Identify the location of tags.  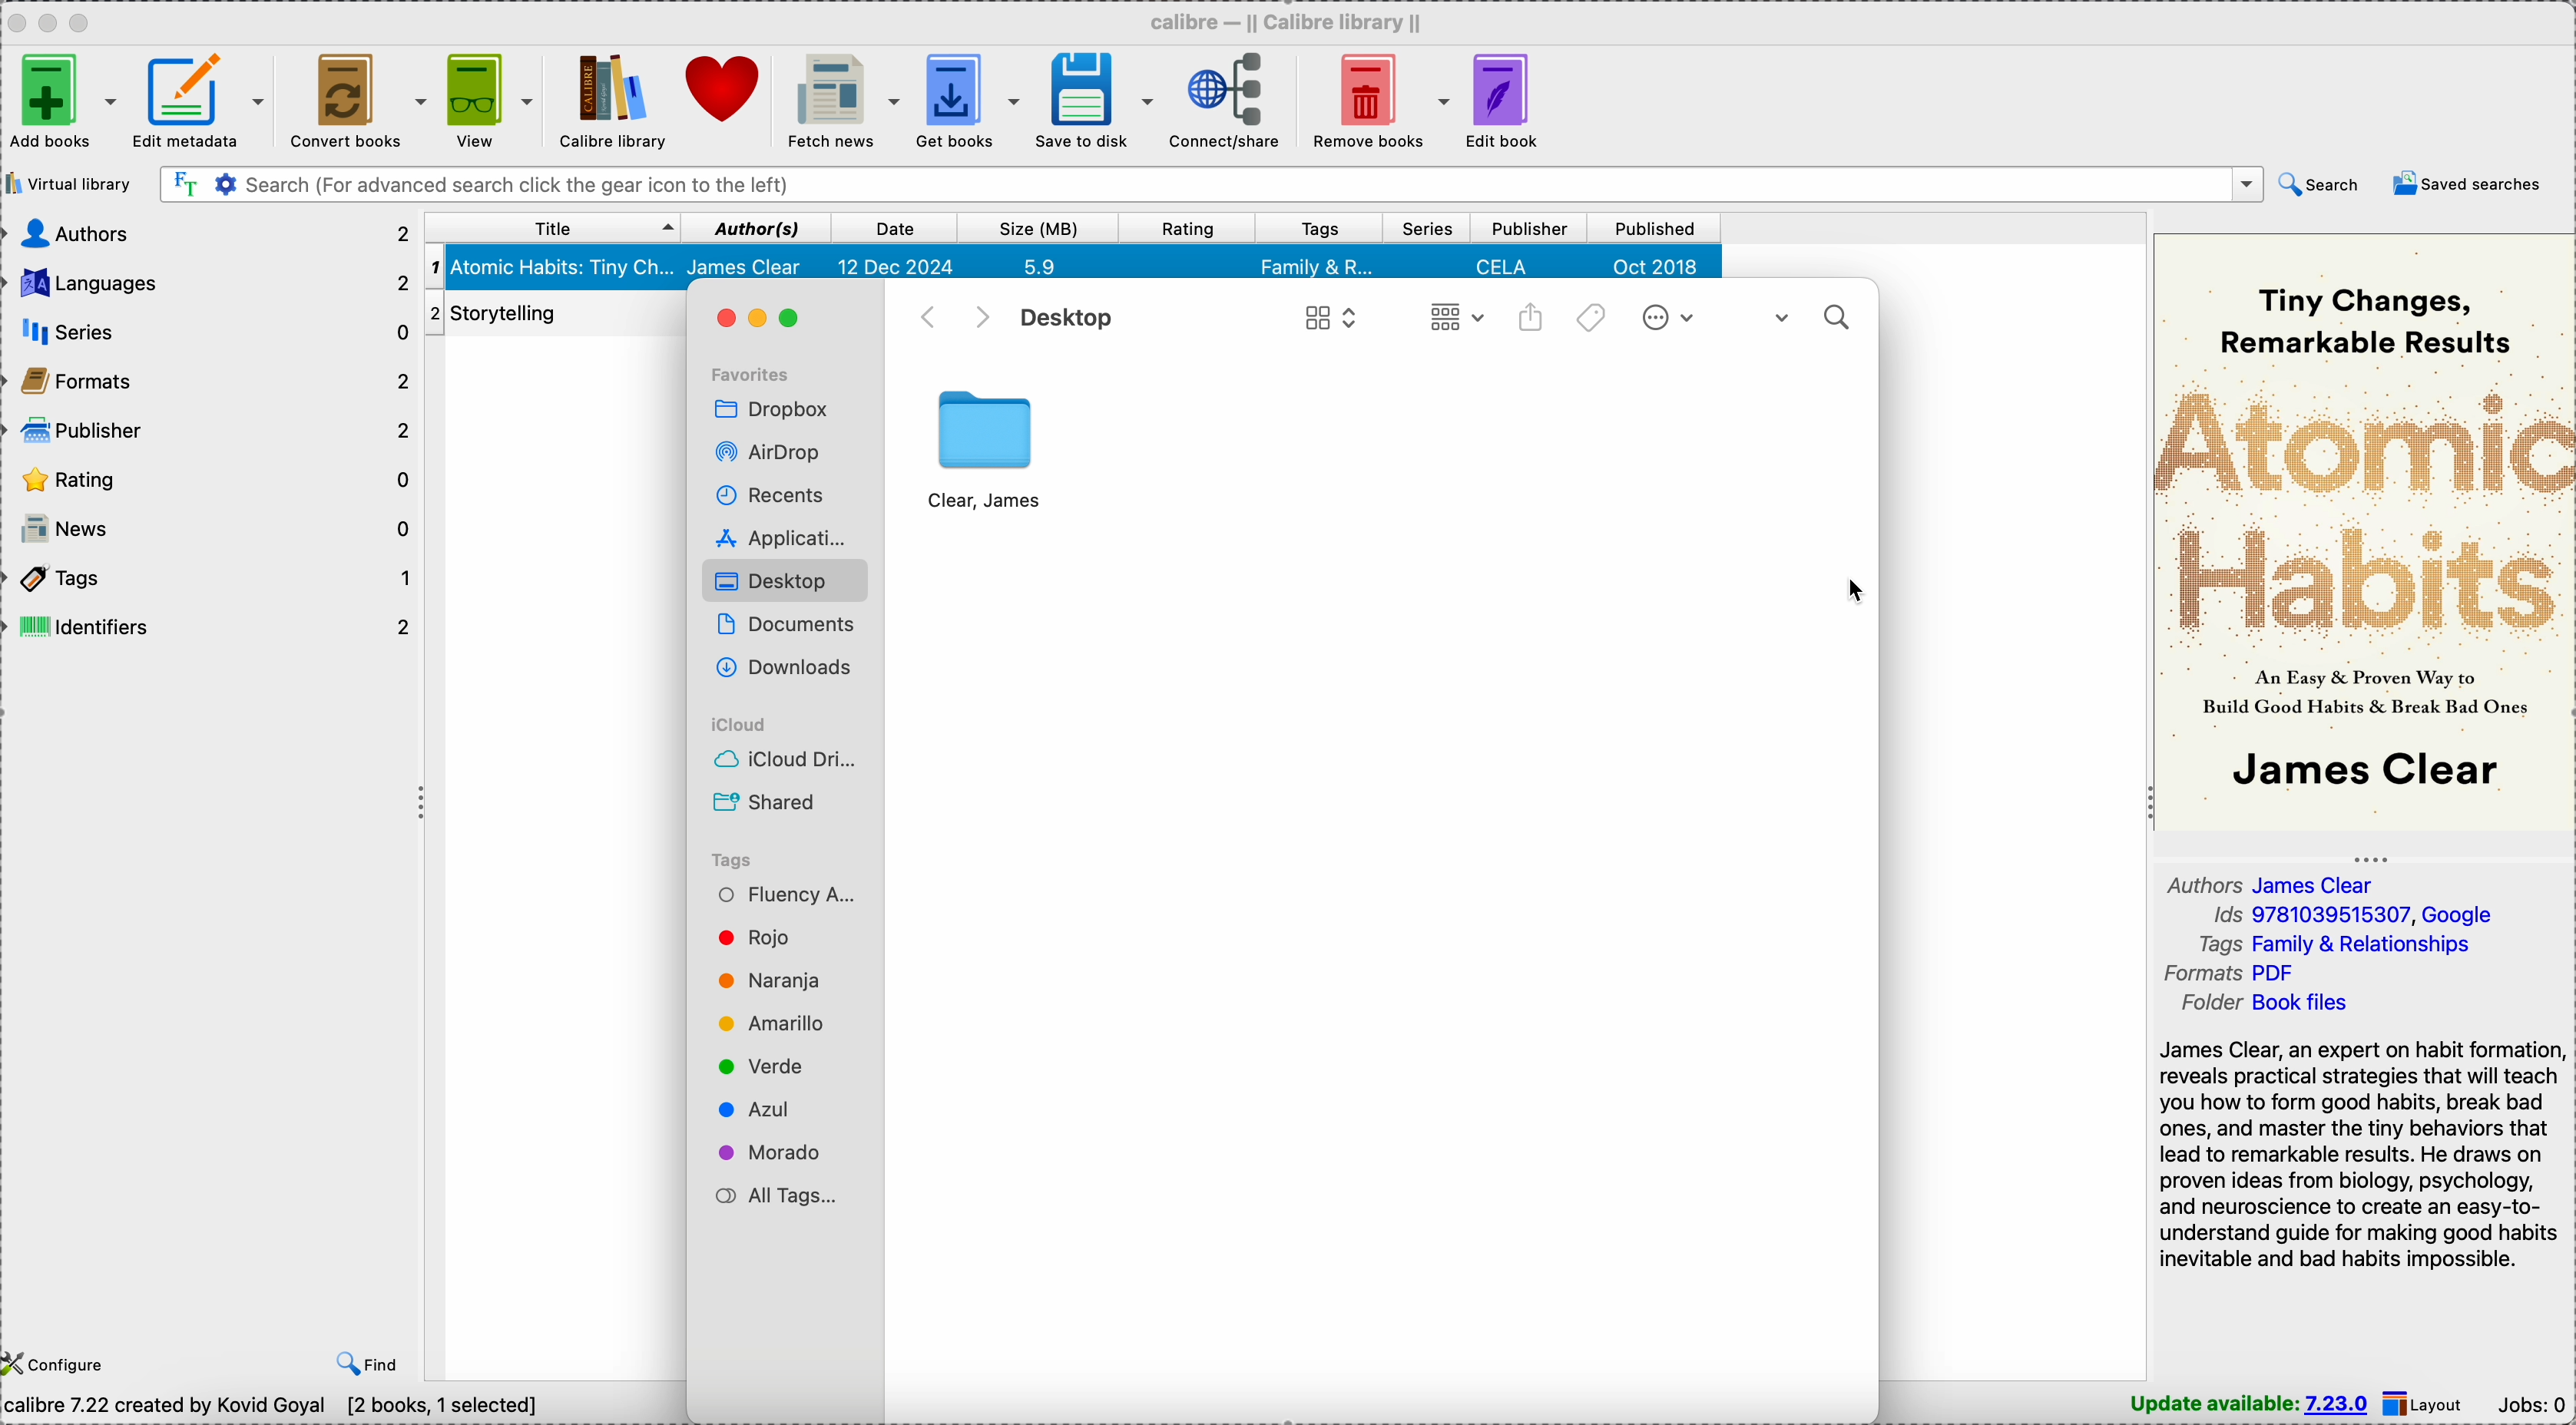
(213, 583).